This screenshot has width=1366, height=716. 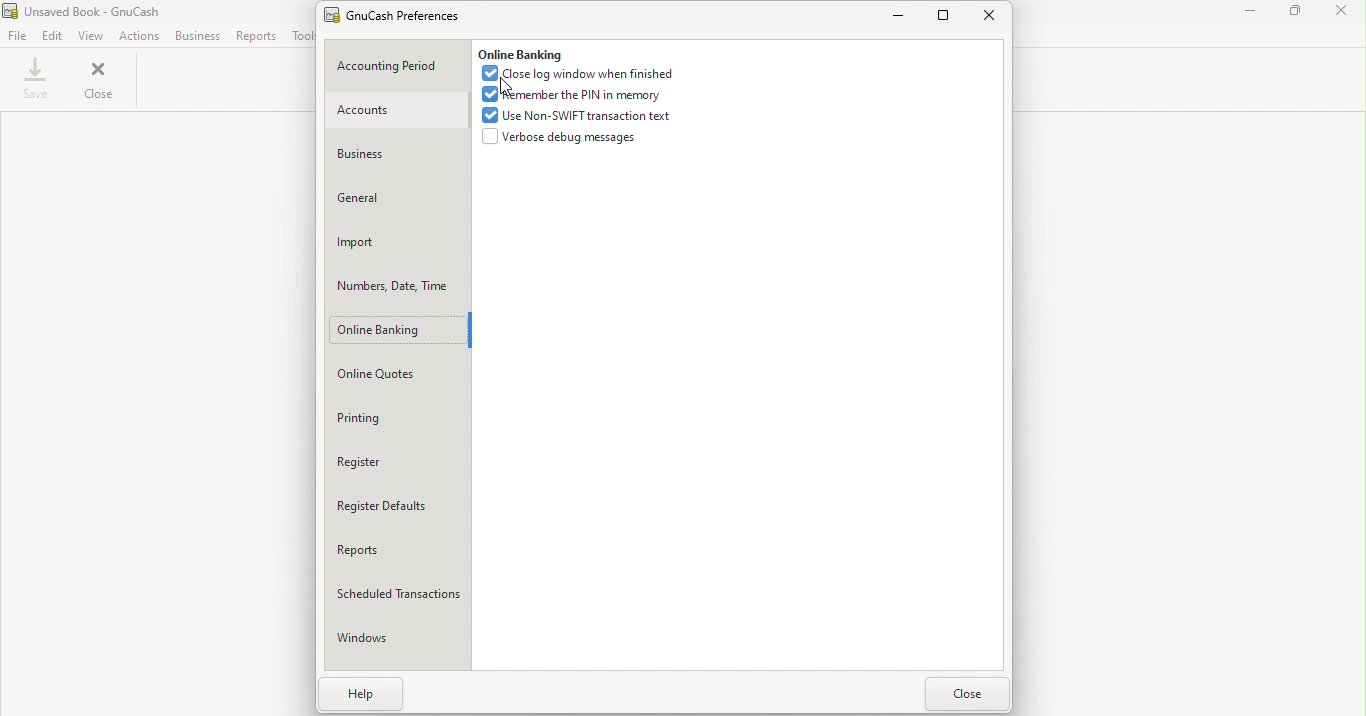 What do you see at coordinates (138, 36) in the screenshot?
I see `Actions` at bounding box center [138, 36].